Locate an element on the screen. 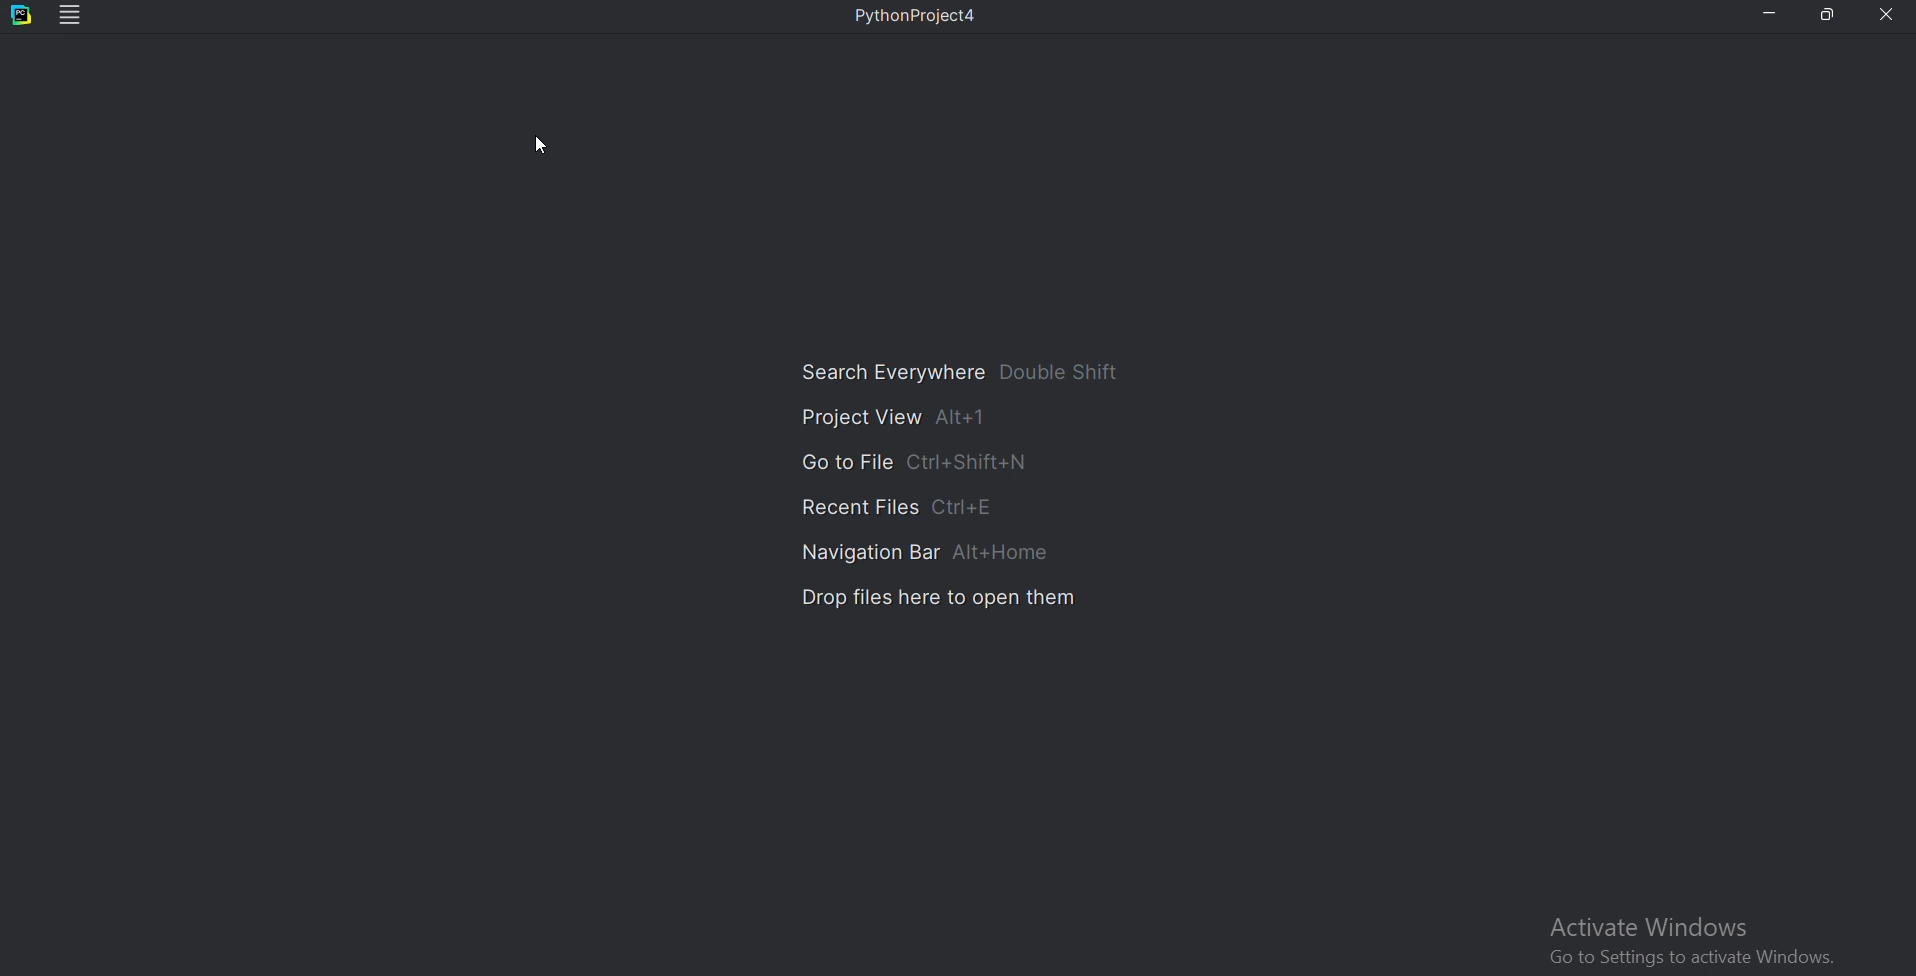 The image size is (1916, 976). Project view is located at coordinates (895, 420).